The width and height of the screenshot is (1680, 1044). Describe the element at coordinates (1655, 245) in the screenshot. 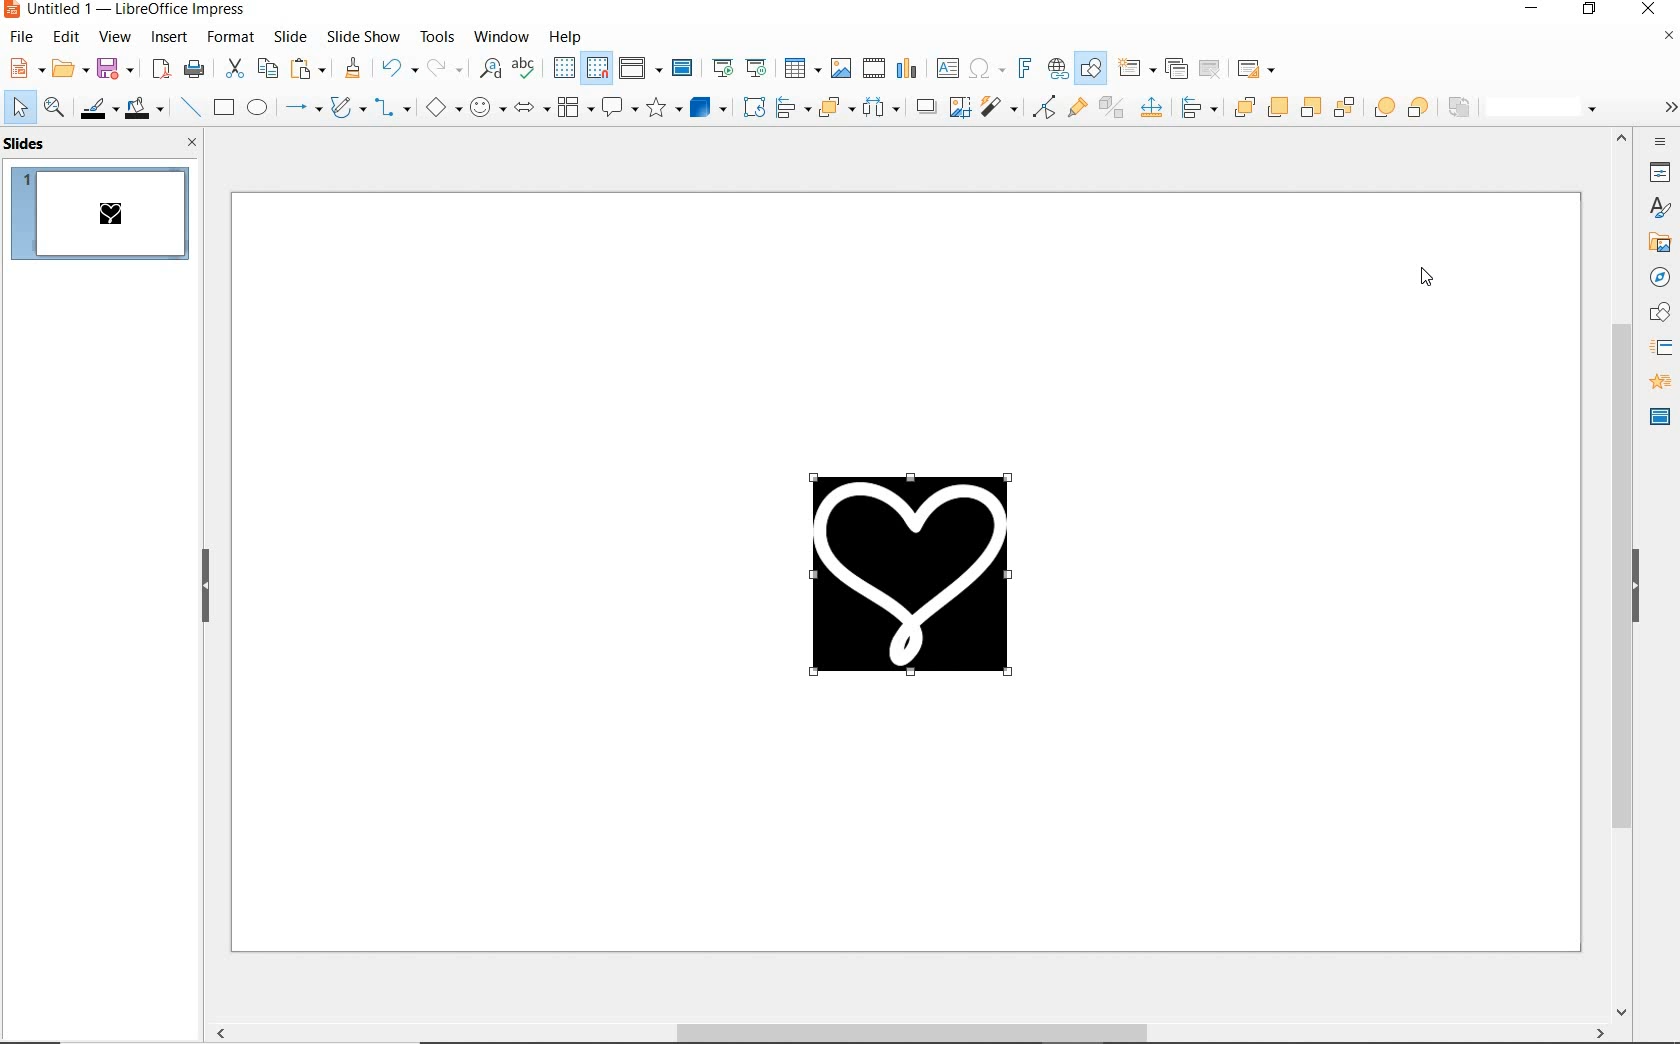

I see `interaction` at that location.